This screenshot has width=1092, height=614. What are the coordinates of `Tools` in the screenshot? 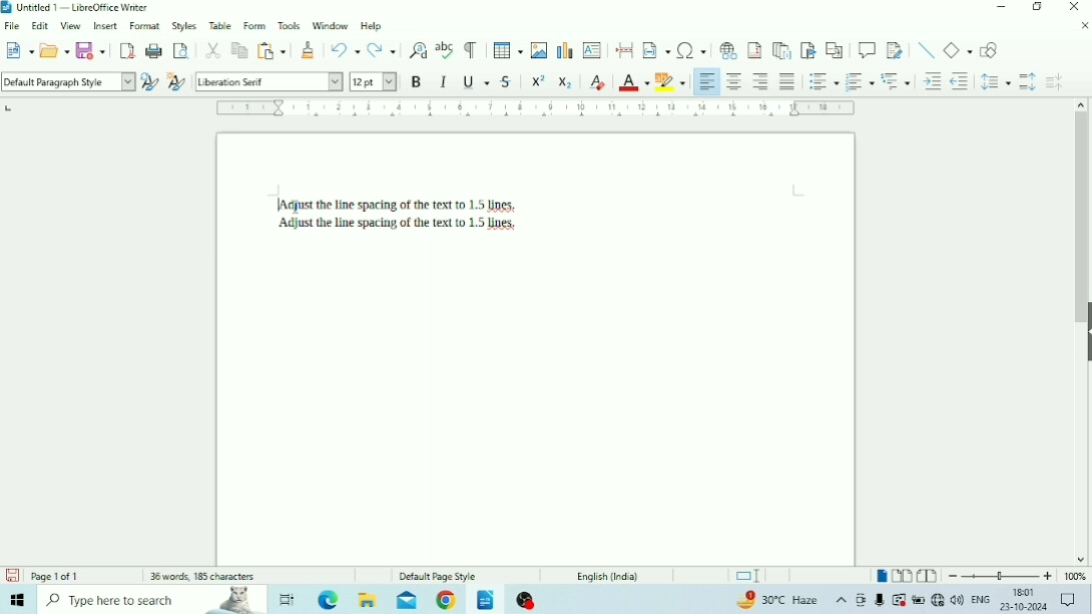 It's located at (291, 24).